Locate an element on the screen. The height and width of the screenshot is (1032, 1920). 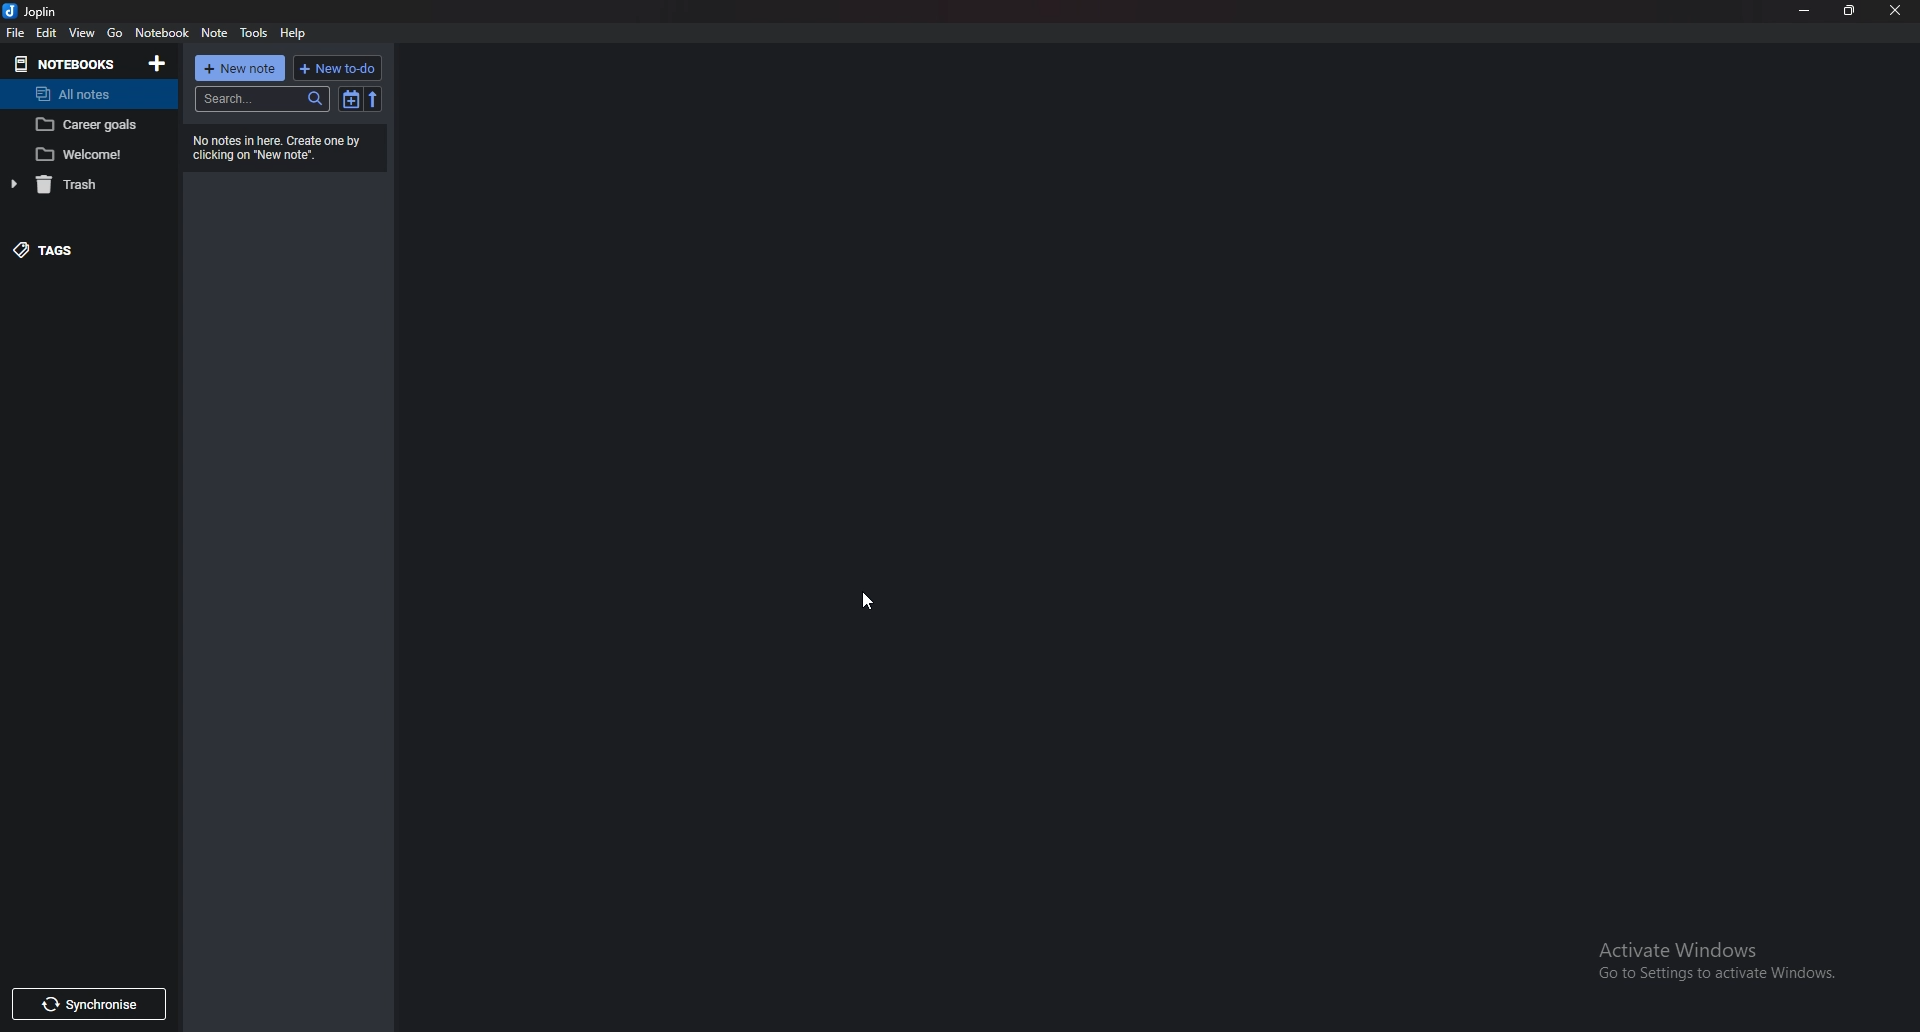
search is located at coordinates (264, 100).